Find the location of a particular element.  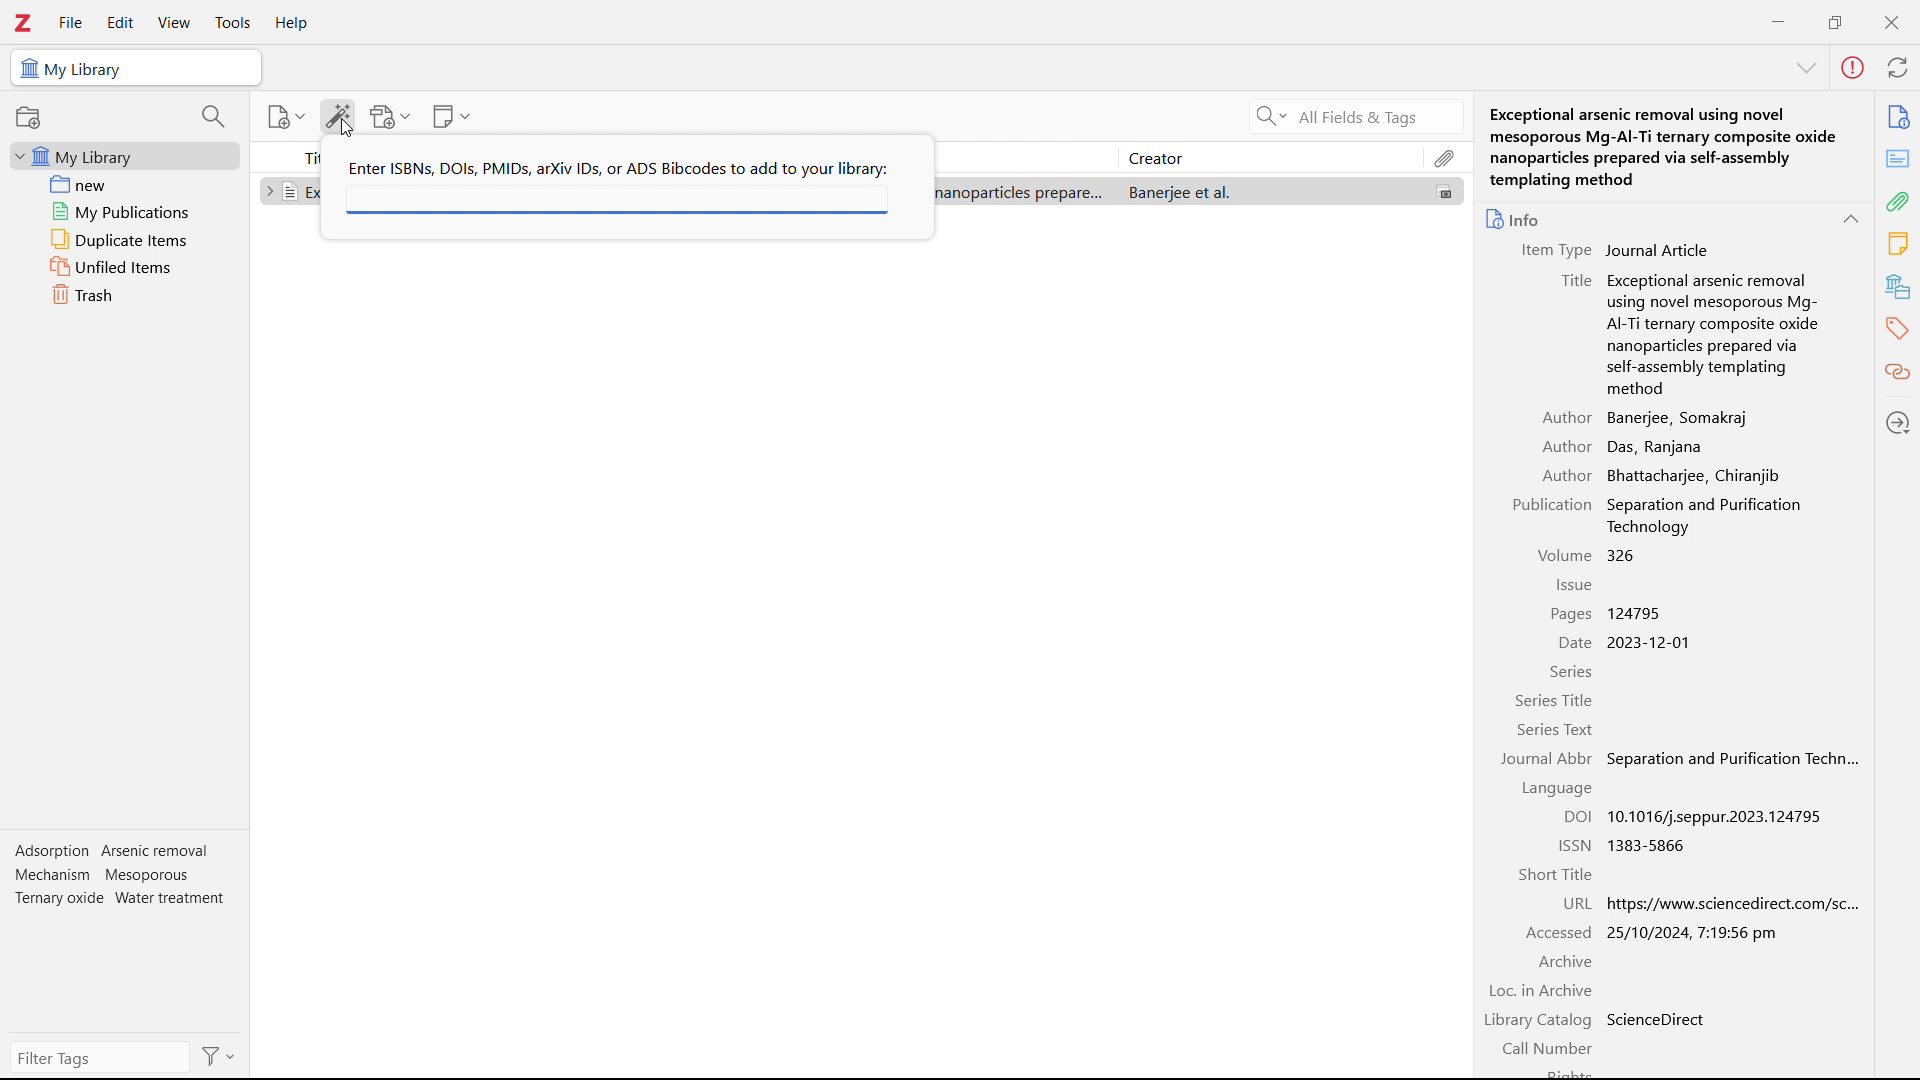

sync with zotero.org is located at coordinates (1898, 66).